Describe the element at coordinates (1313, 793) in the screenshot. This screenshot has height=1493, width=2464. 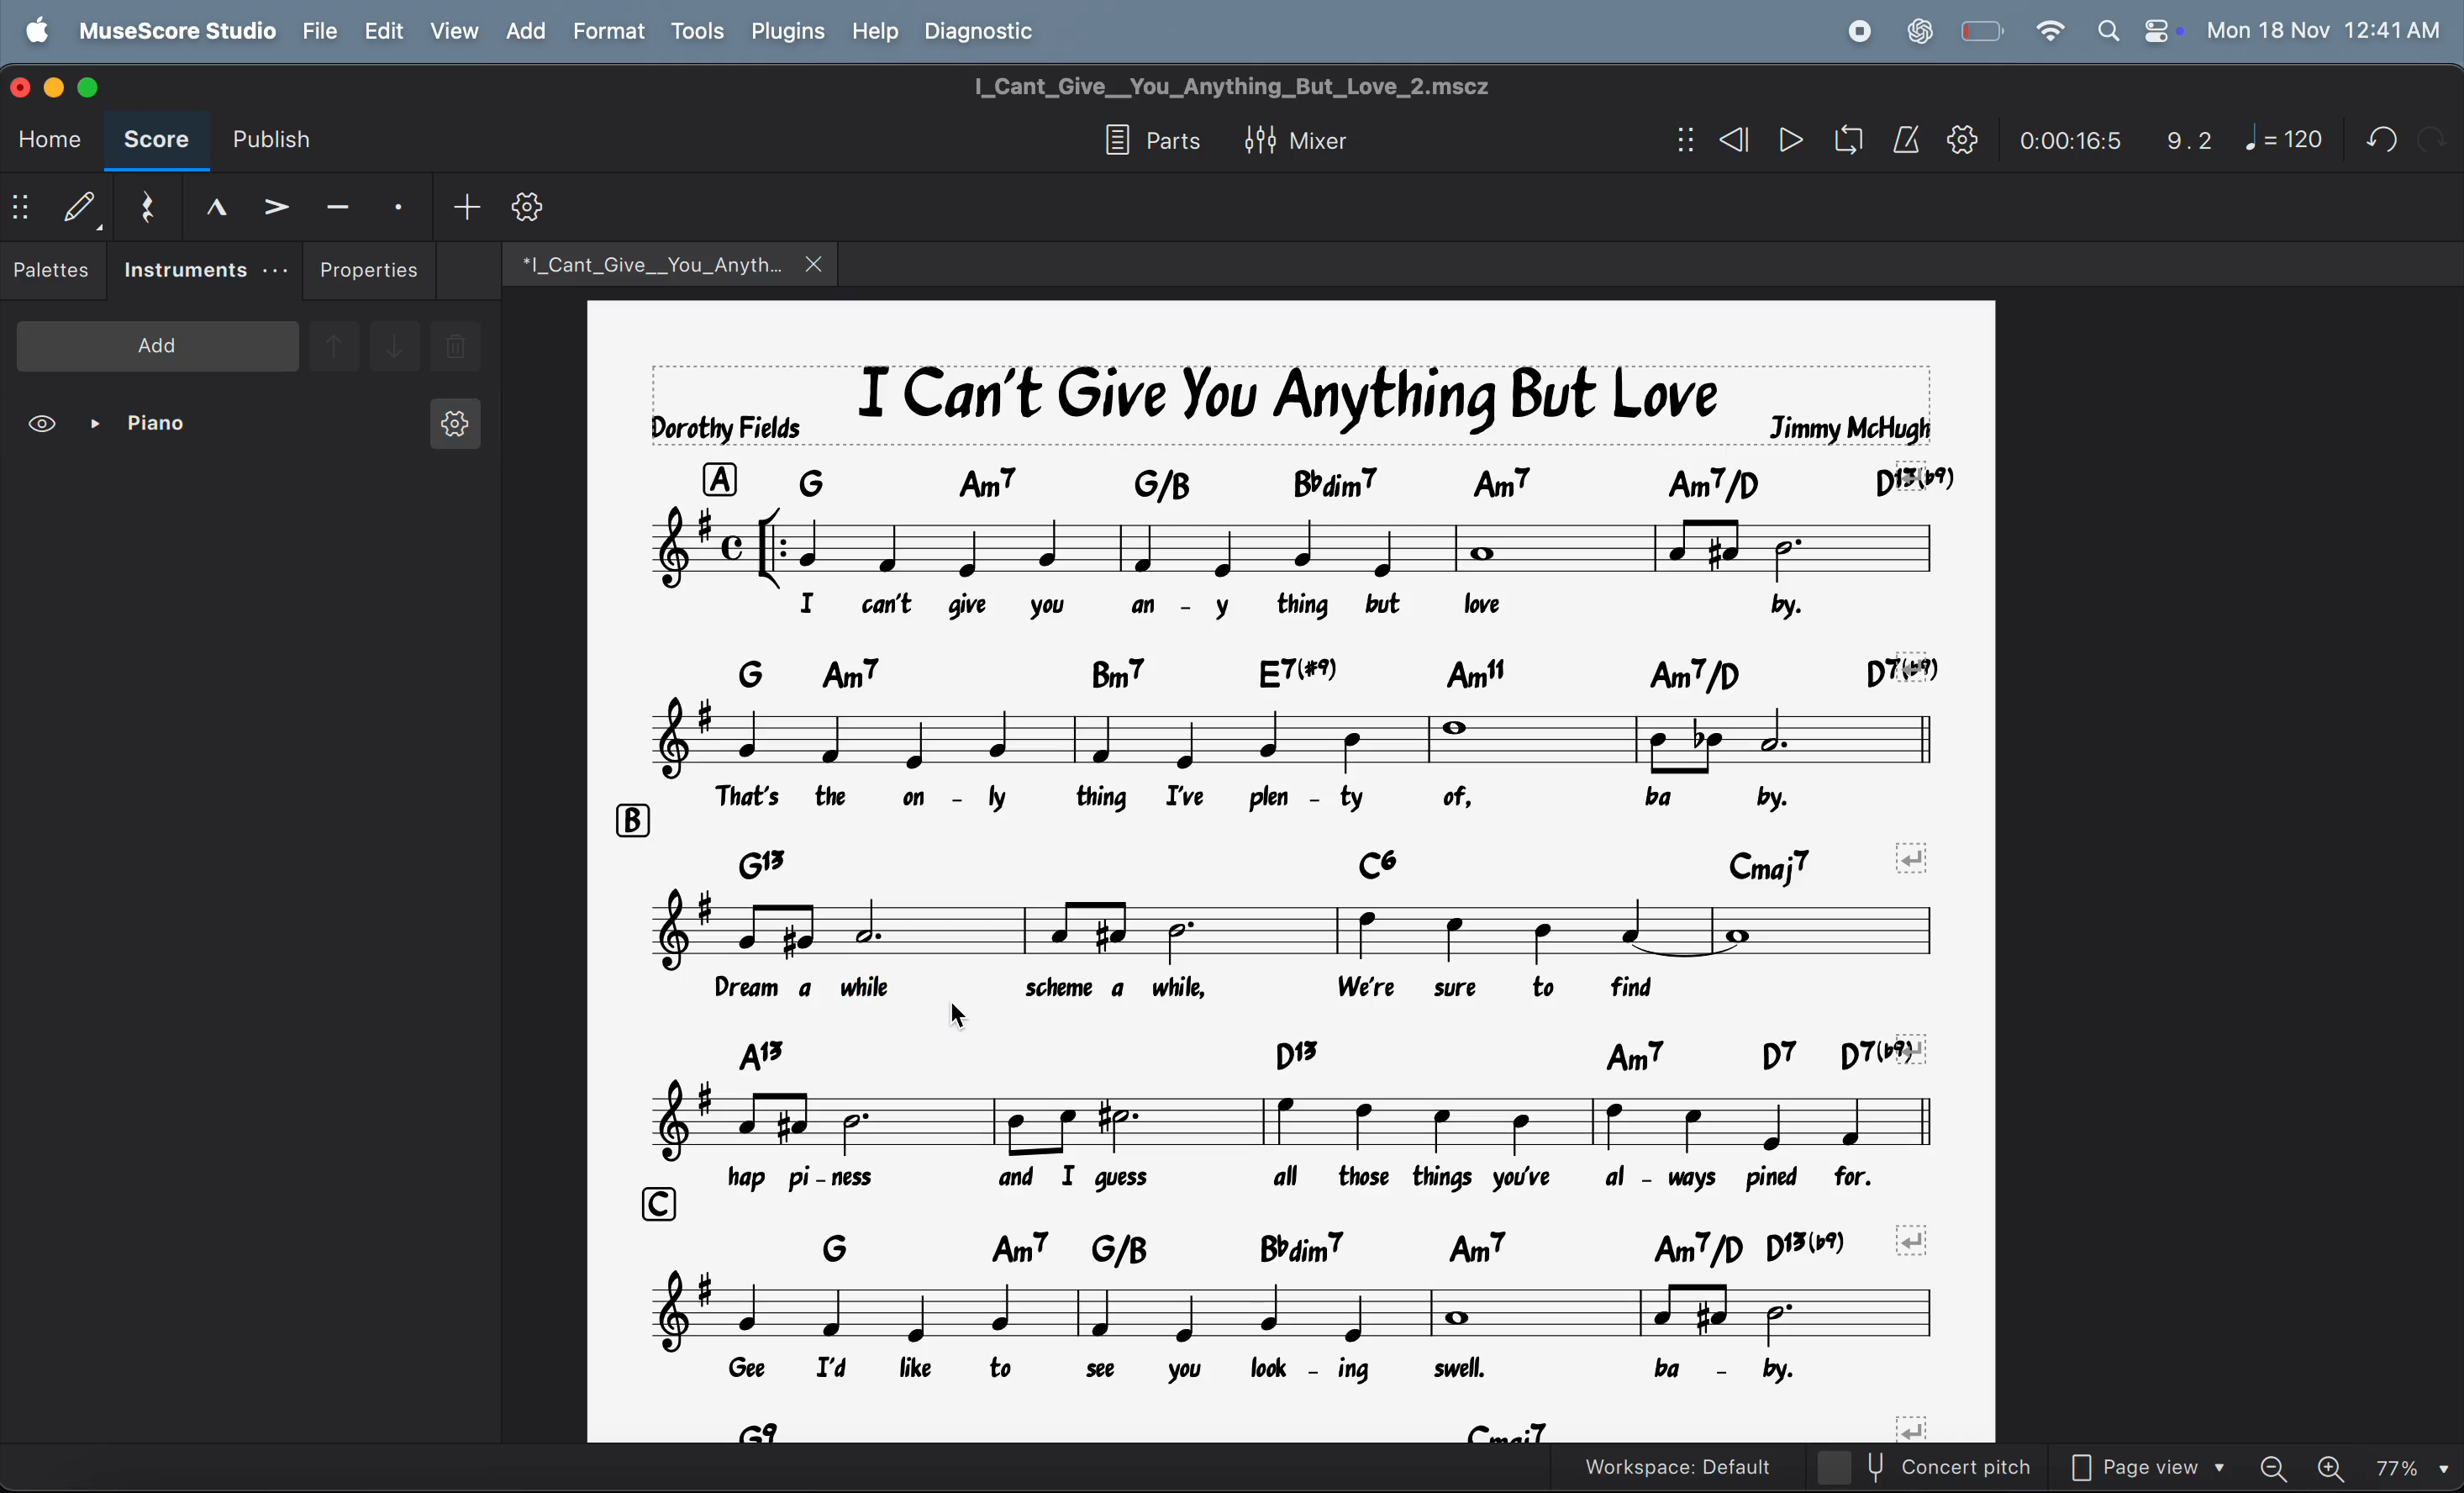
I see `lyrics` at that location.